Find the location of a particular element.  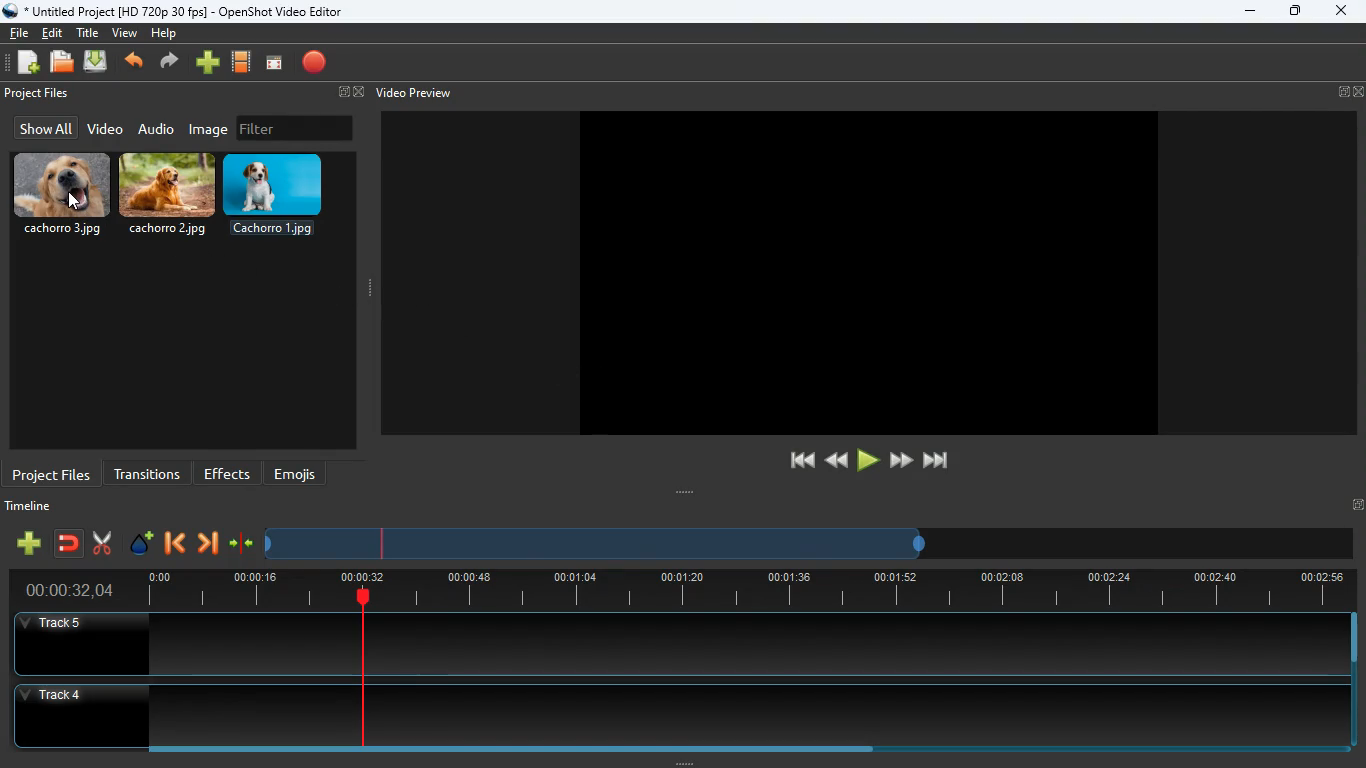

image is located at coordinates (210, 129).